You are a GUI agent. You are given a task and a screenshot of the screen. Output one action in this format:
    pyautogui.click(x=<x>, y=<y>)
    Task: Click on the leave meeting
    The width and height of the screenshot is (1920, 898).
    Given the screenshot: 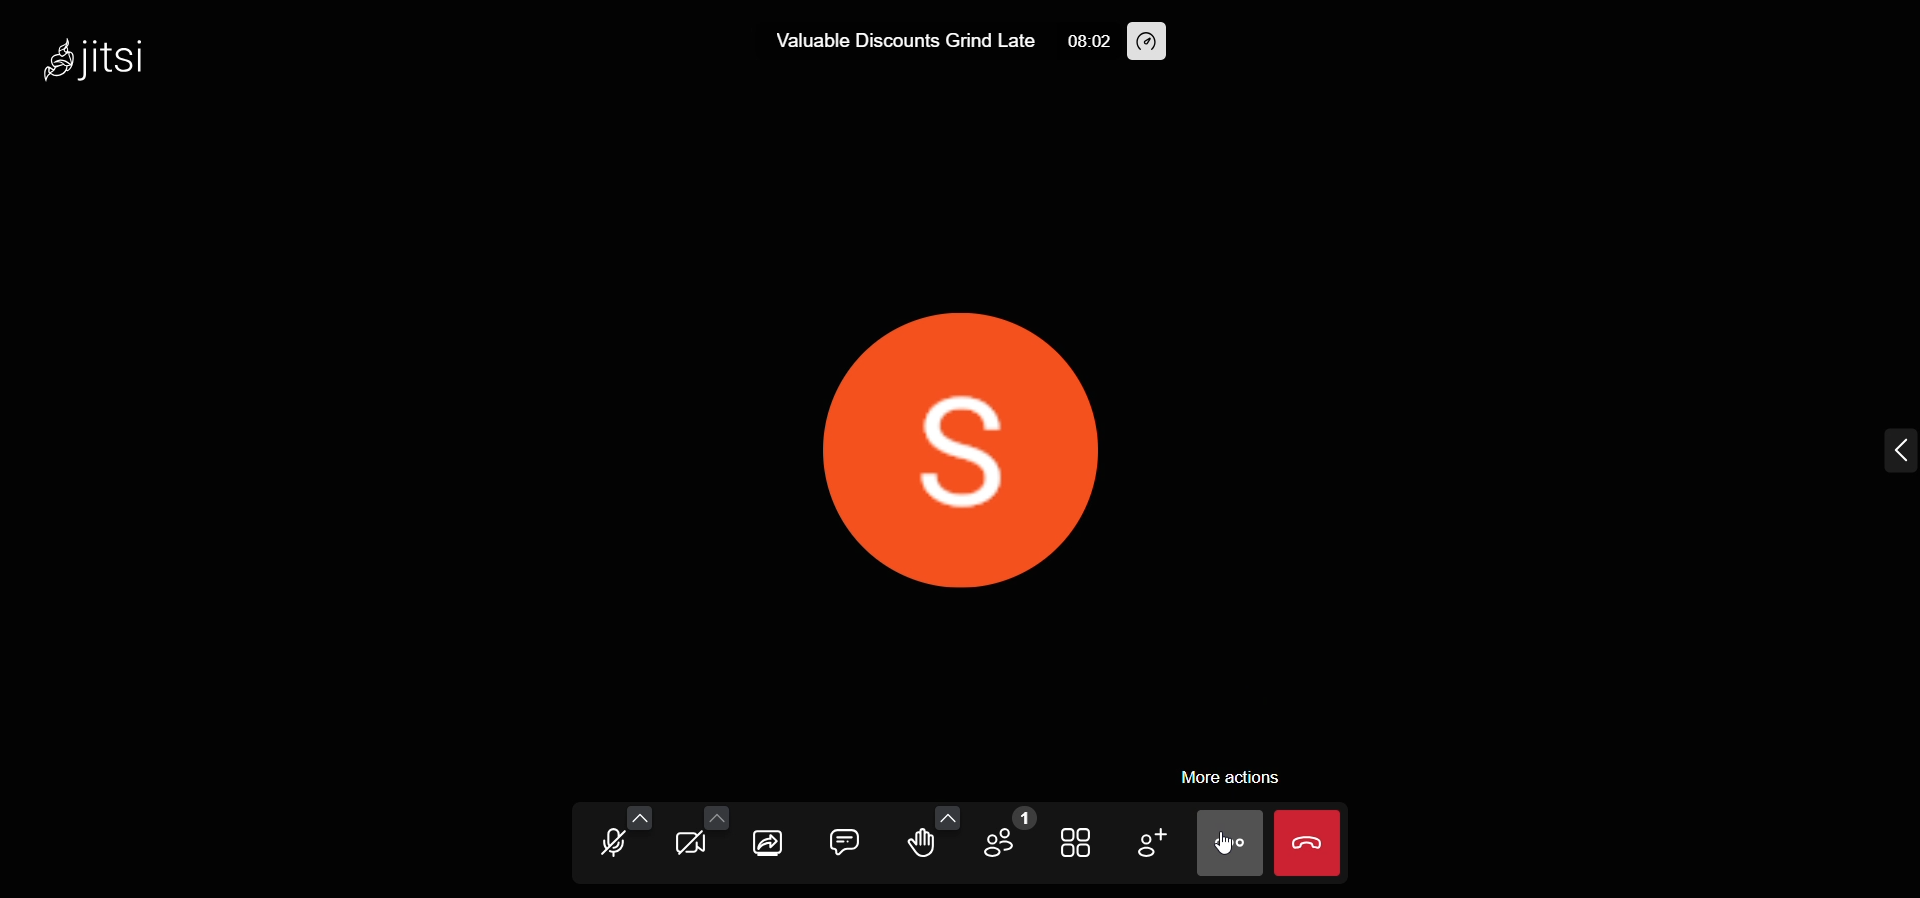 What is the action you would take?
    pyautogui.click(x=1314, y=846)
    